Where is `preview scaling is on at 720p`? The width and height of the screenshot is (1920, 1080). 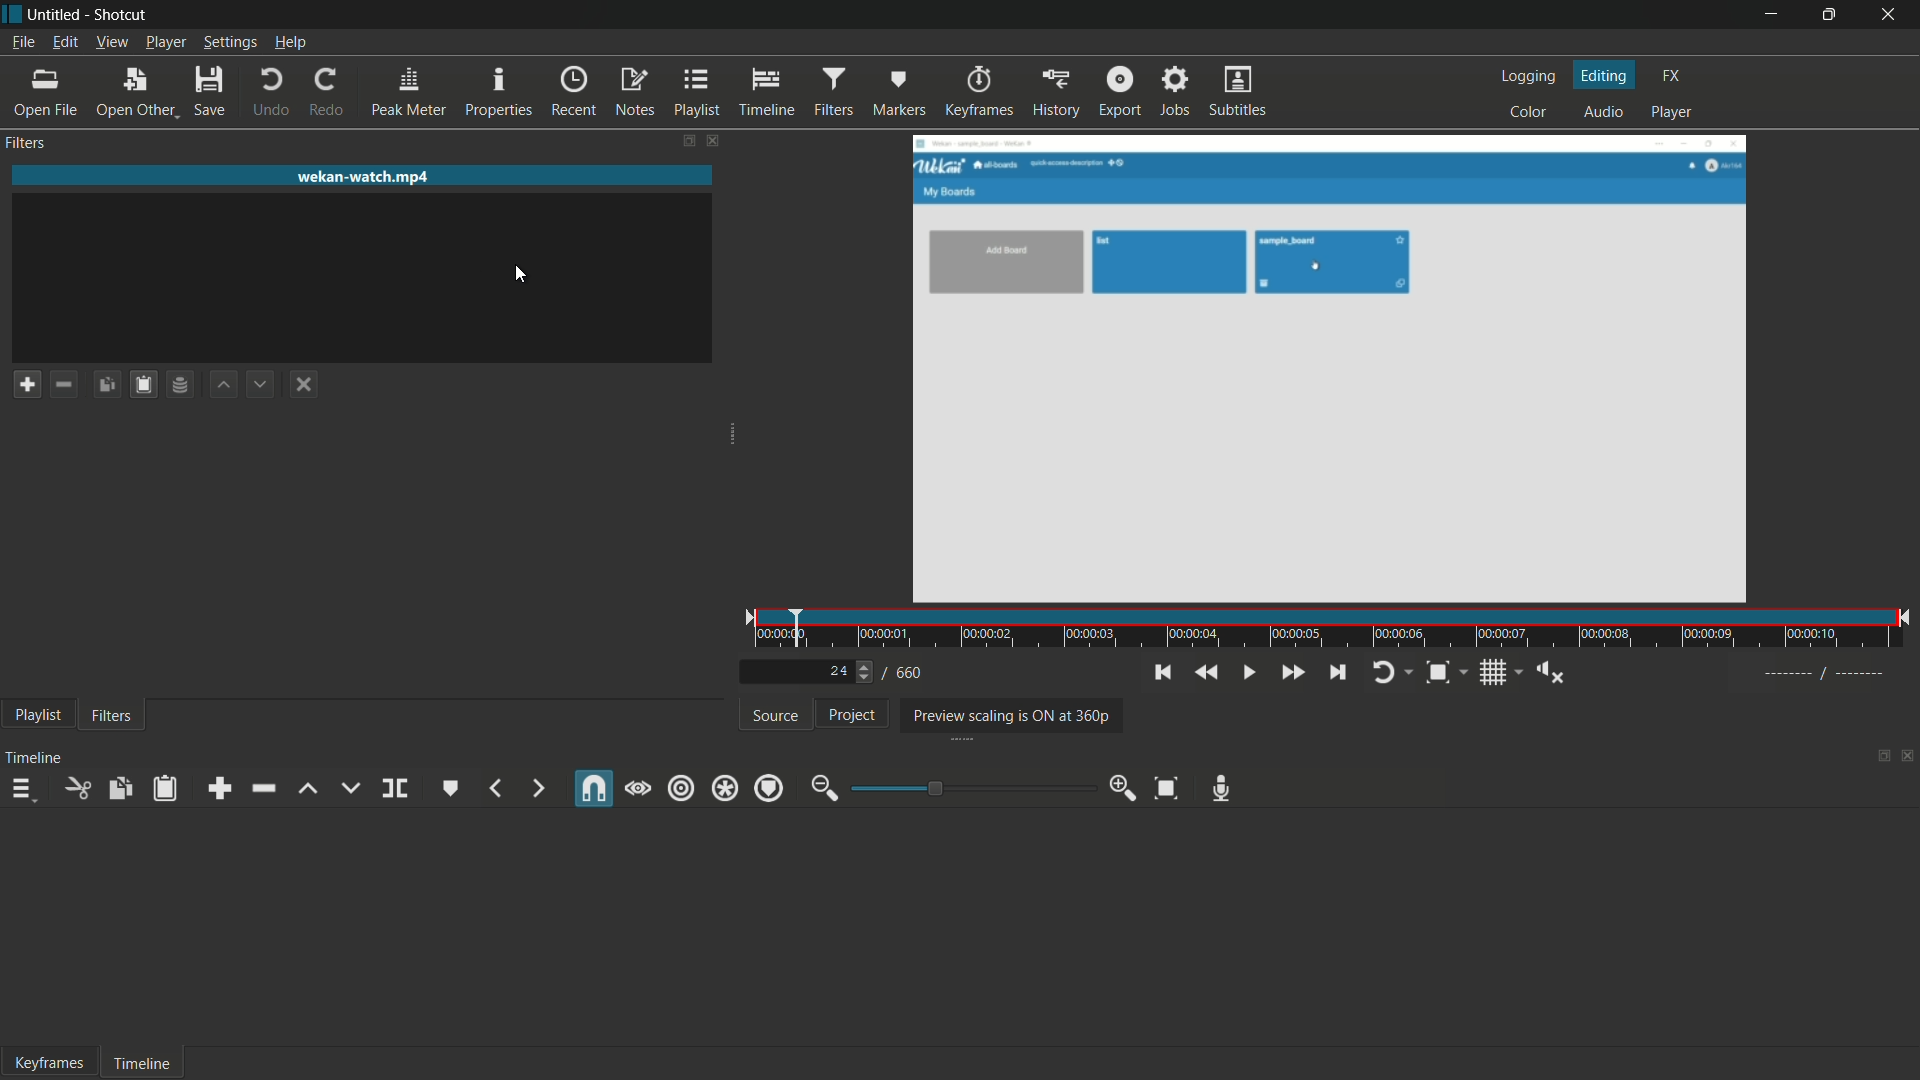 preview scaling is on at 720p is located at coordinates (1007, 715).